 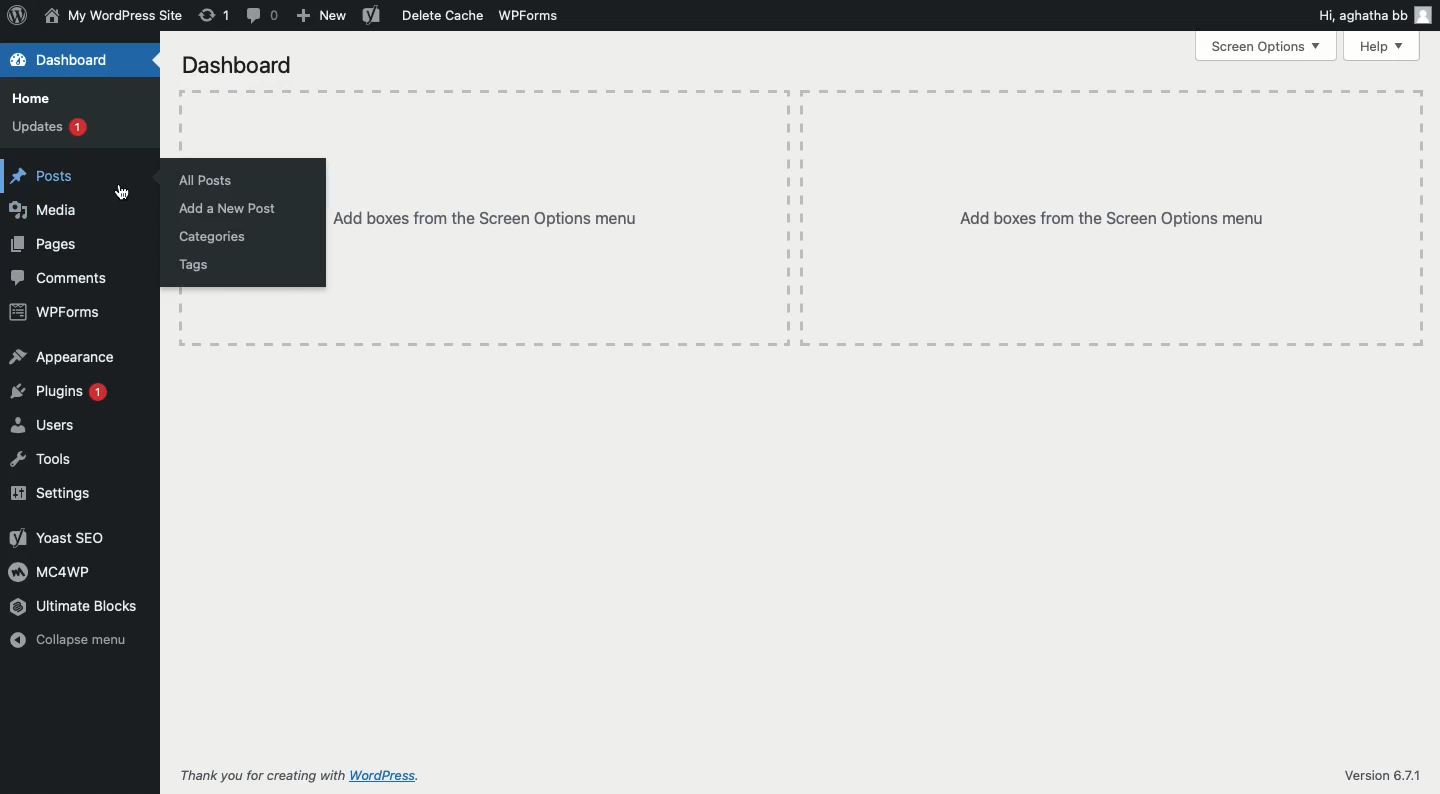 What do you see at coordinates (49, 125) in the screenshot?
I see `Updates` at bounding box center [49, 125].